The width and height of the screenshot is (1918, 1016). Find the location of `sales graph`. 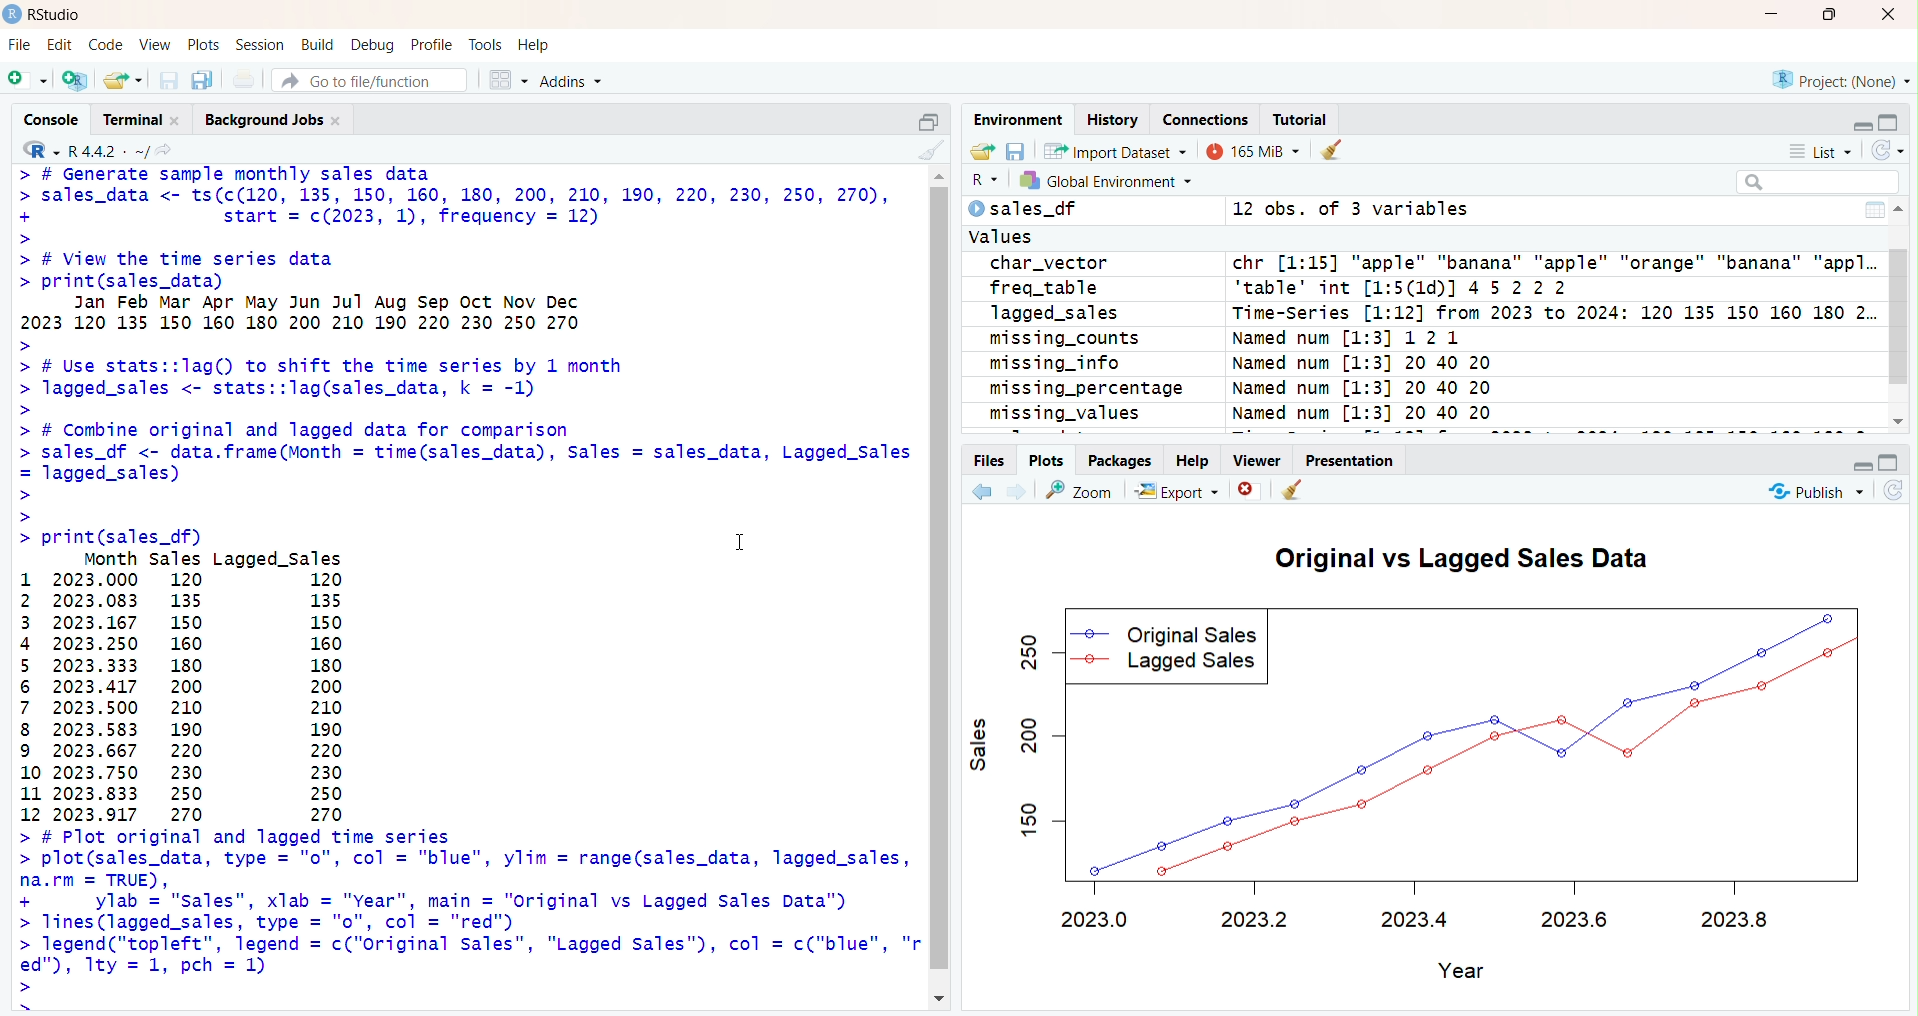

sales graph is located at coordinates (1440, 769).